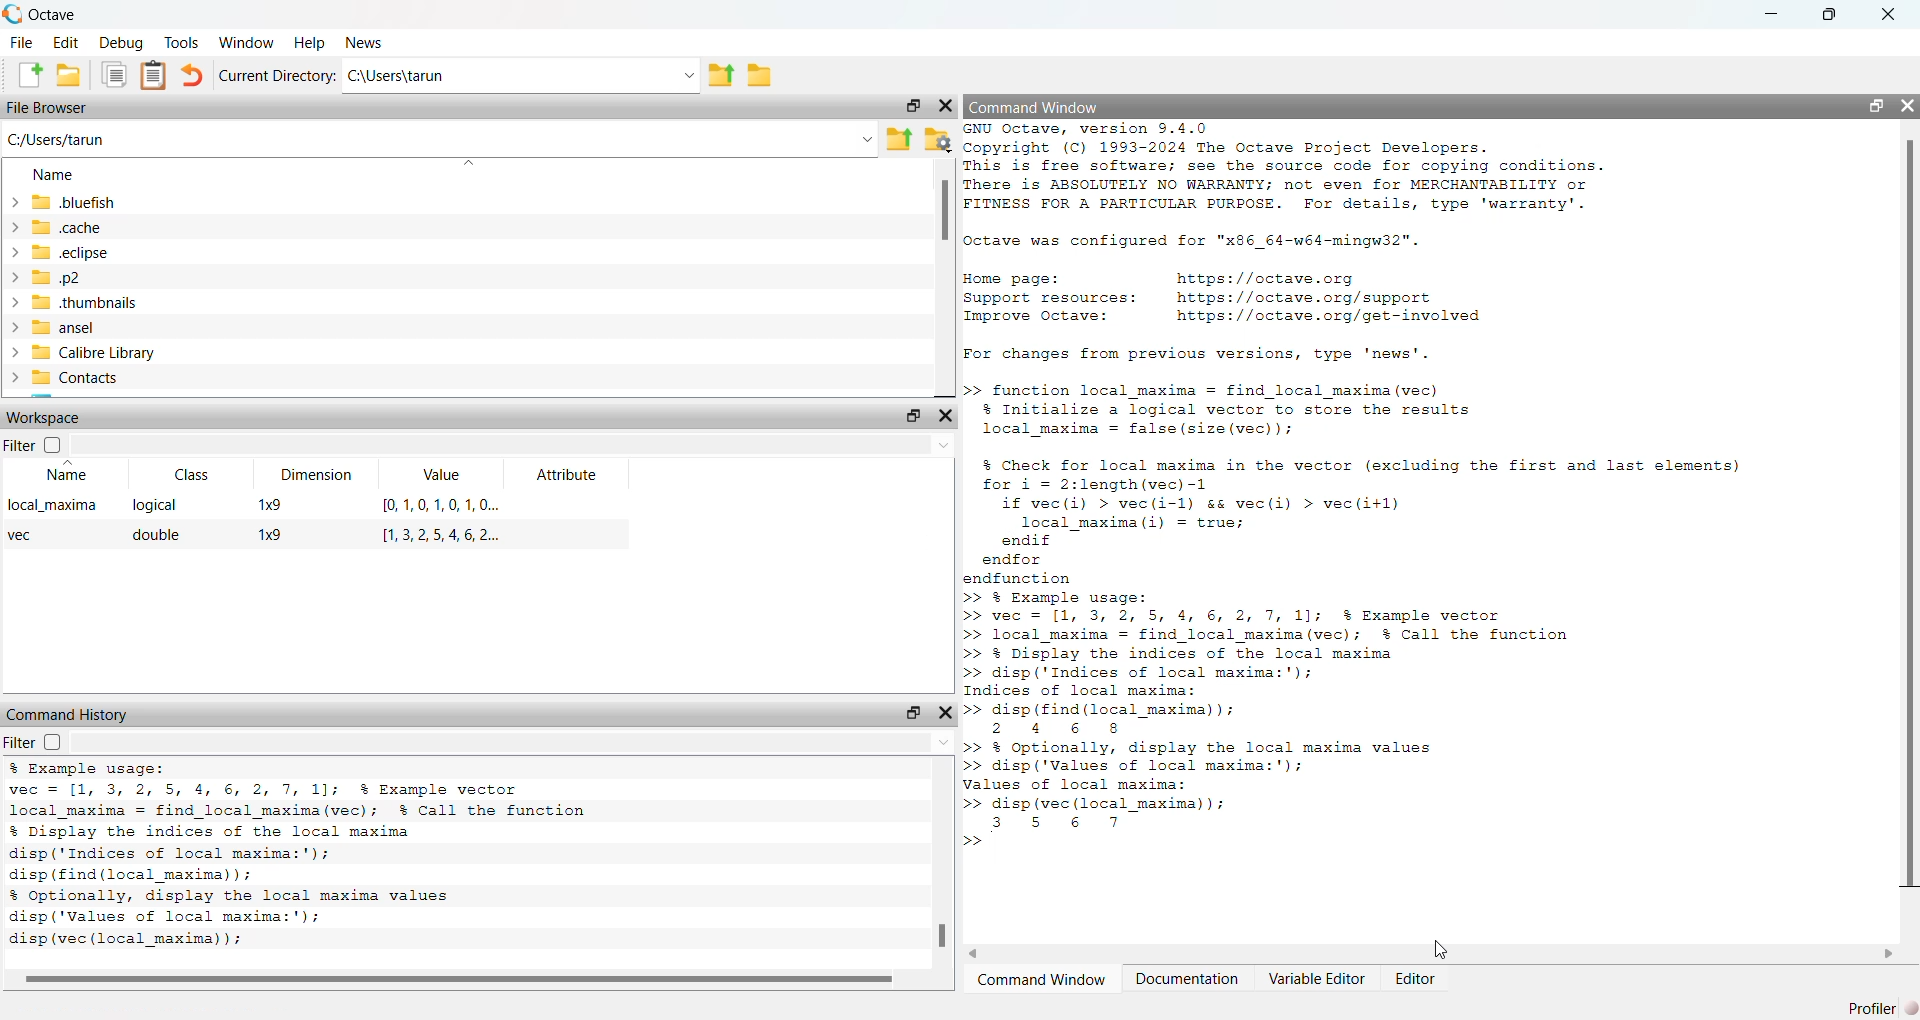 The width and height of the screenshot is (1920, 1020). Describe the element at coordinates (1414, 979) in the screenshot. I see `Editor` at that location.